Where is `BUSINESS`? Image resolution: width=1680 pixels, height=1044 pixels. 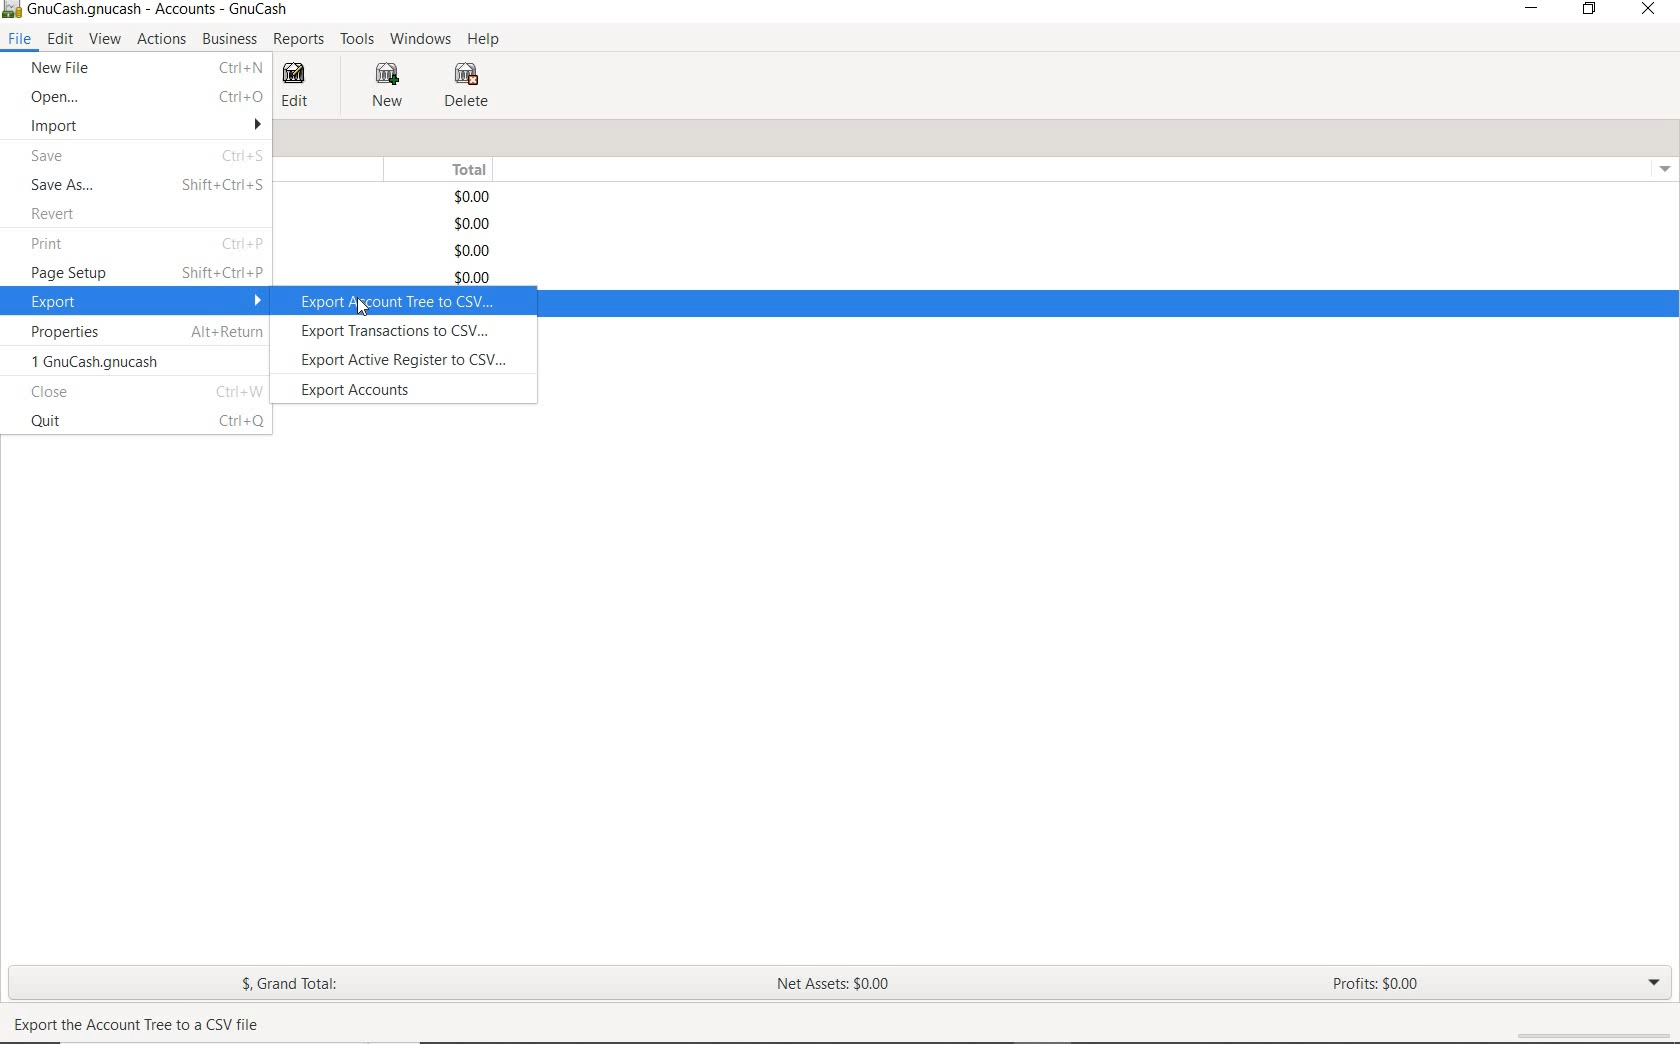
BUSINESS is located at coordinates (228, 40).